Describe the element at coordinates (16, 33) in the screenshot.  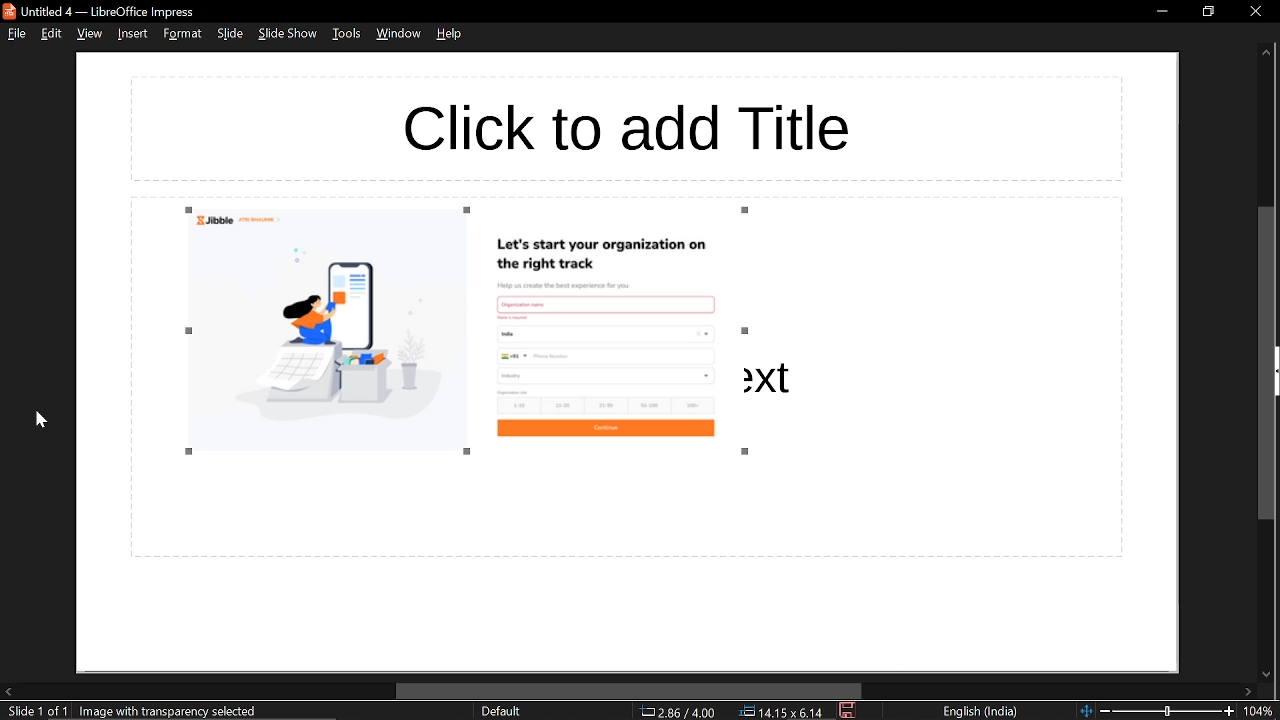
I see `file` at that location.